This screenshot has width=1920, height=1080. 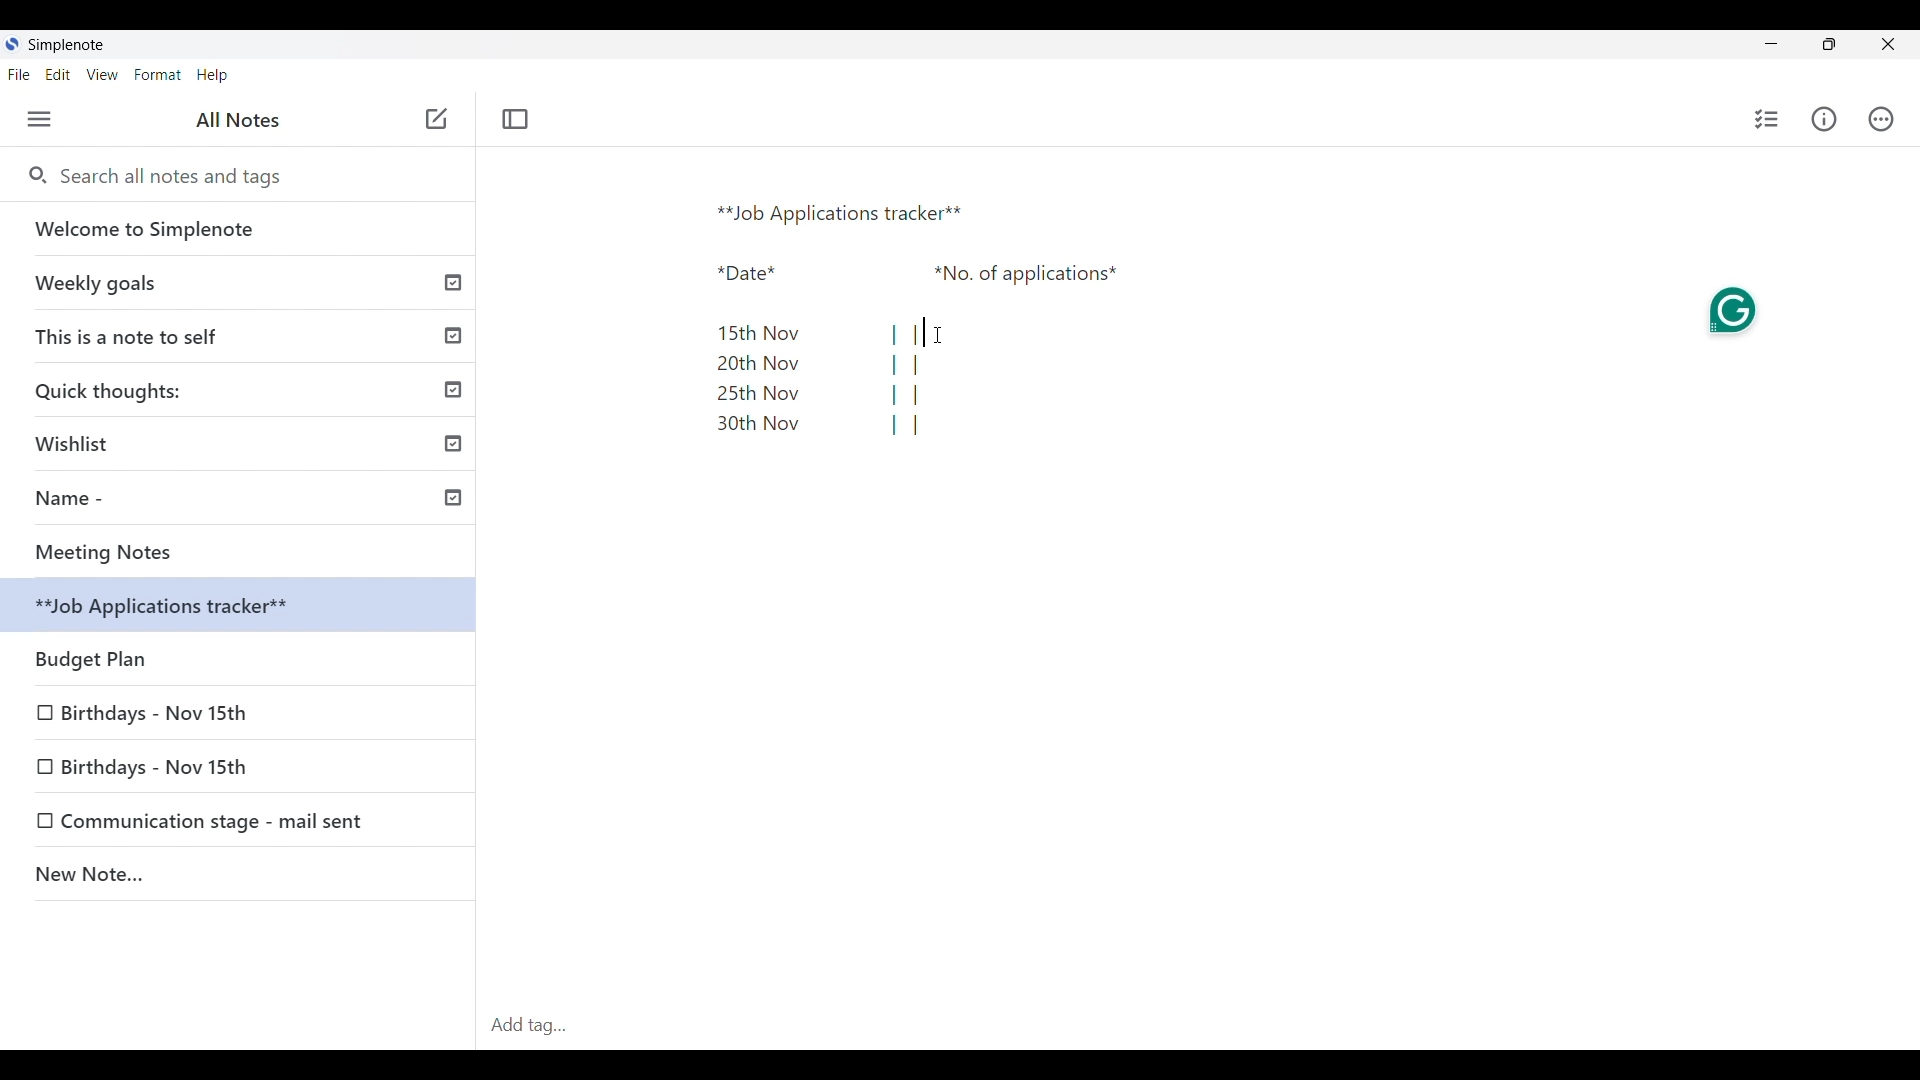 I want to click on Minimize, so click(x=1771, y=43).